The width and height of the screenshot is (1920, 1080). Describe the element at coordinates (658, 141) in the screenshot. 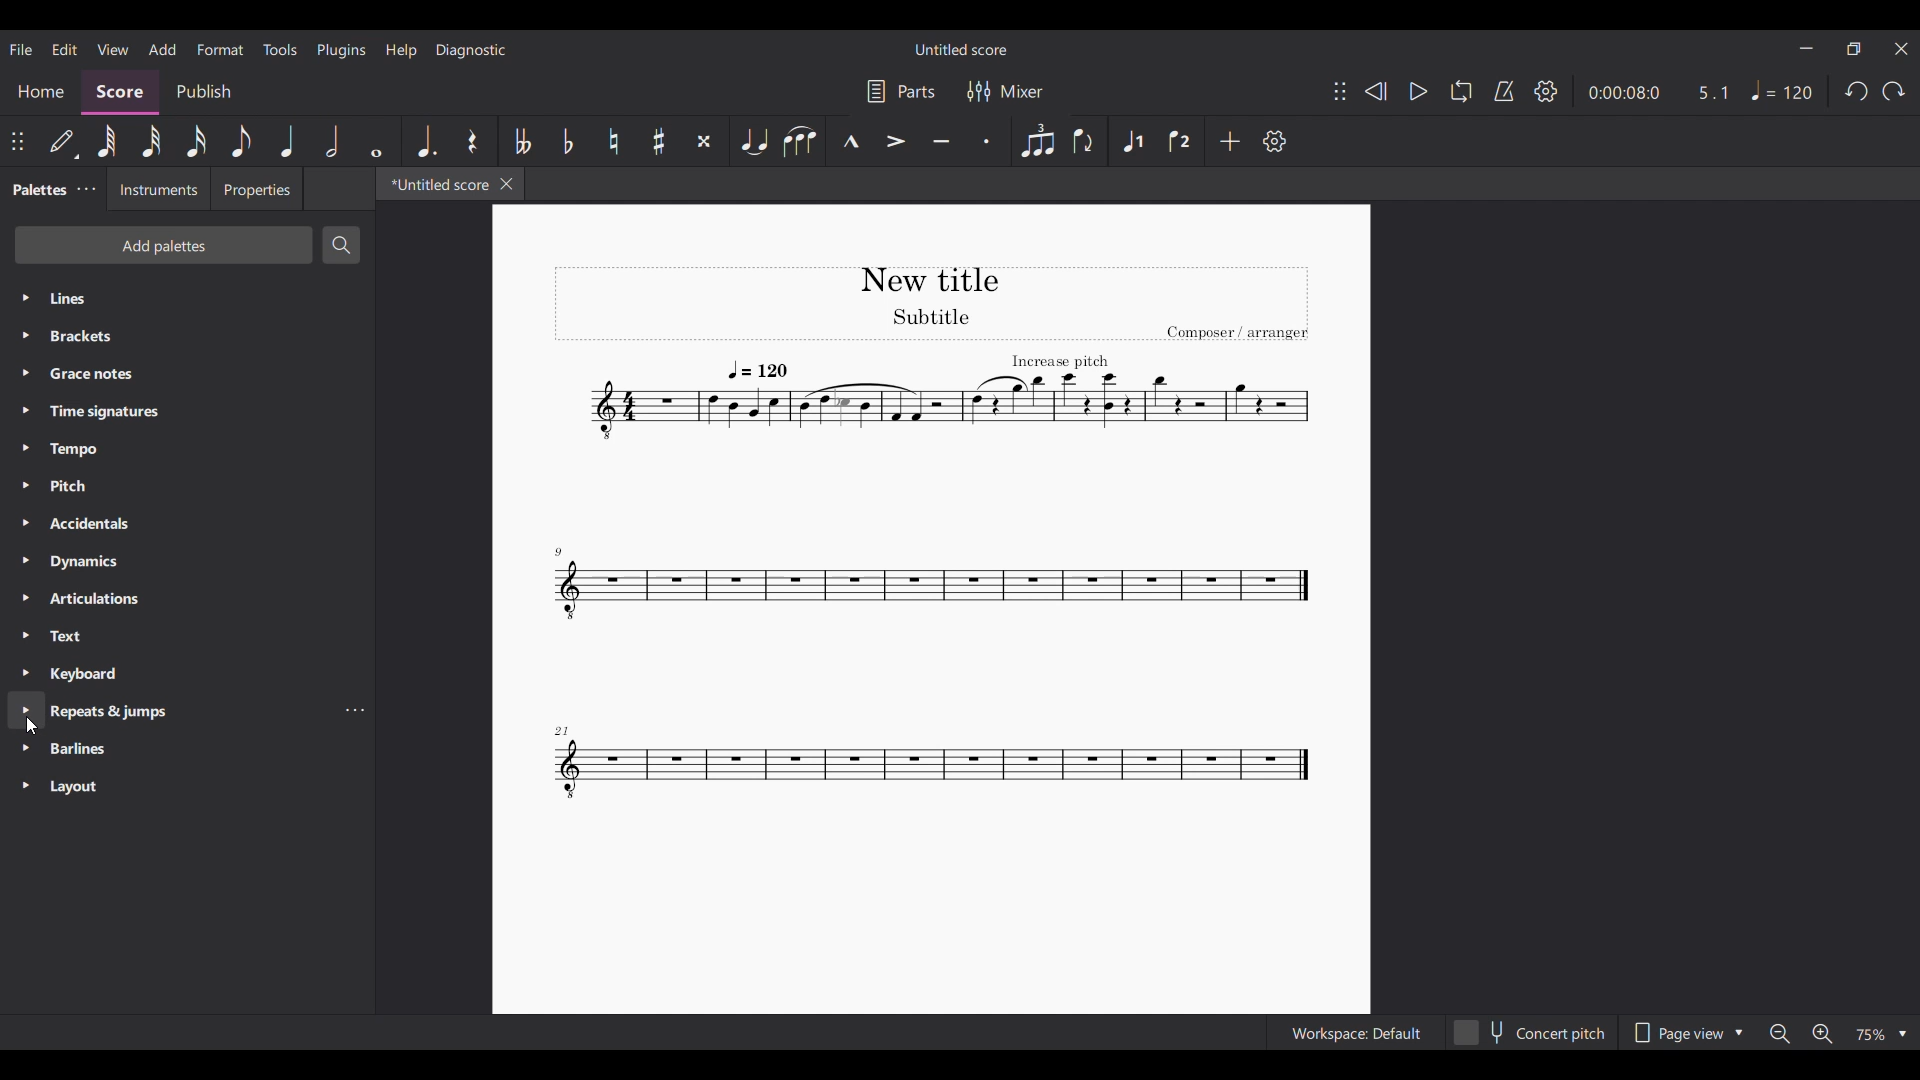

I see `Toggle sharp` at that location.